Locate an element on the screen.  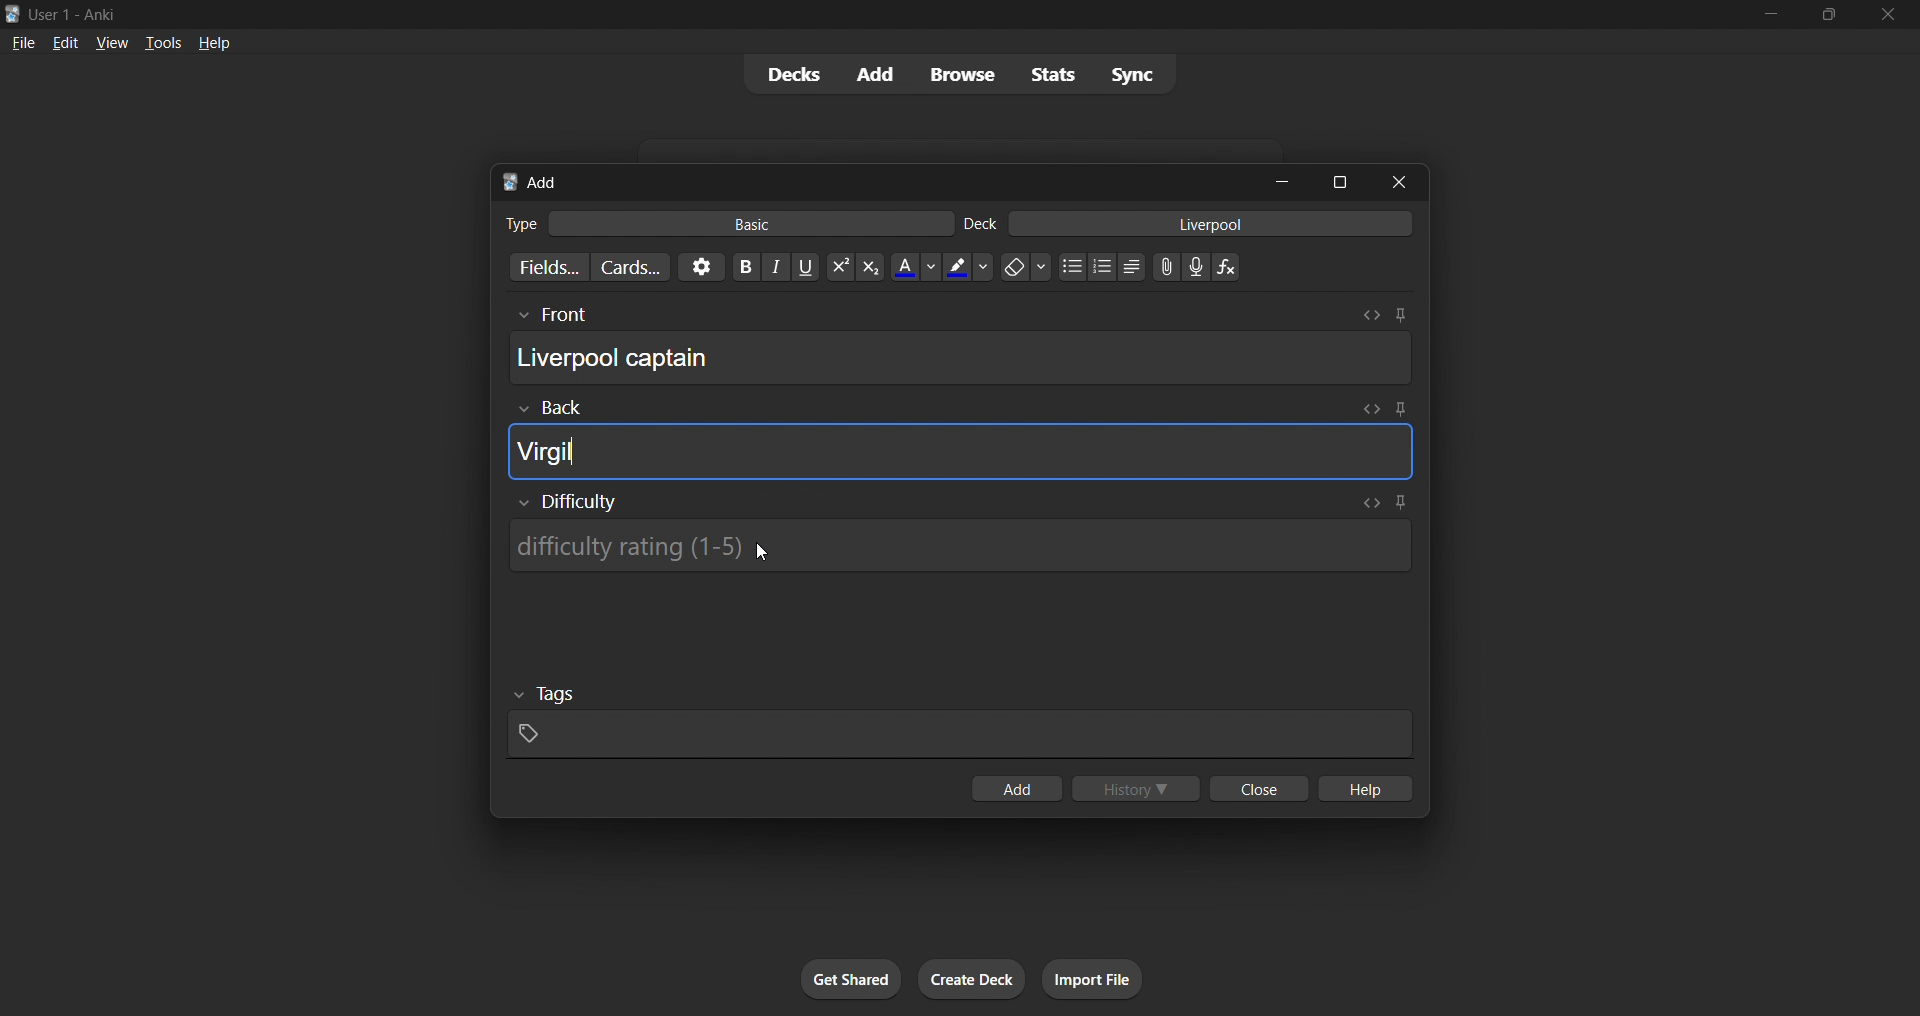
help is located at coordinates (214, 43).